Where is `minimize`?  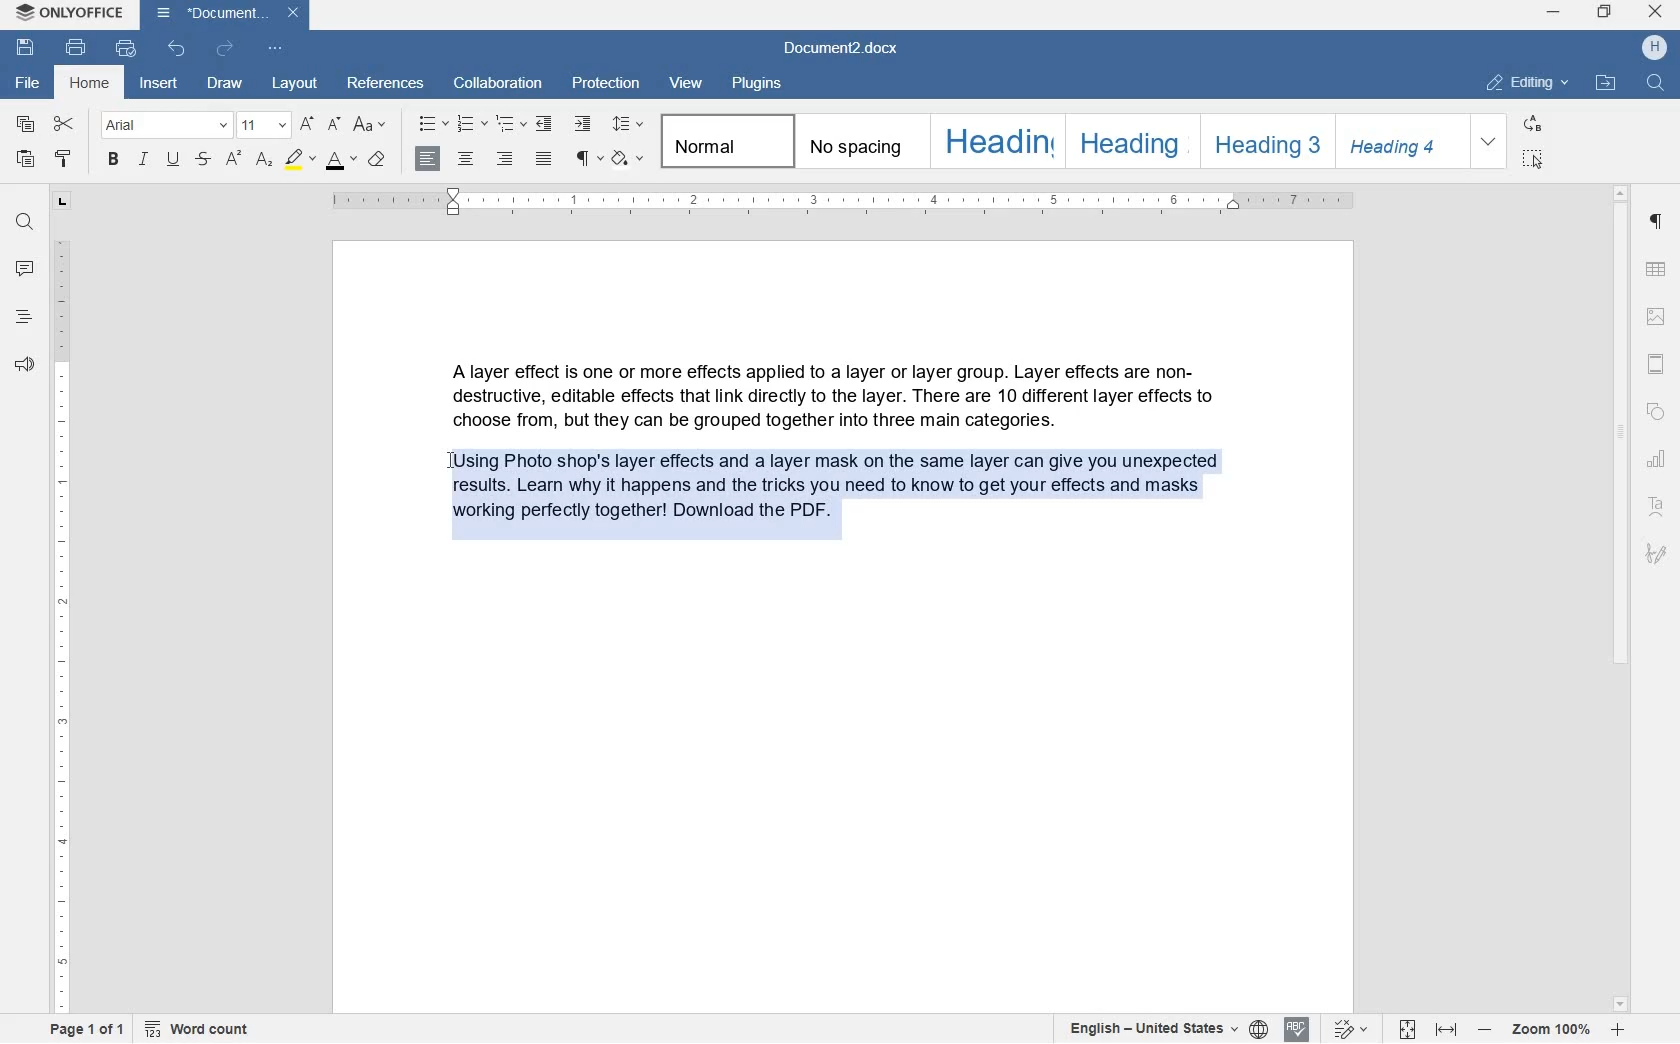
minimize is located at coordinates (1556, 13).